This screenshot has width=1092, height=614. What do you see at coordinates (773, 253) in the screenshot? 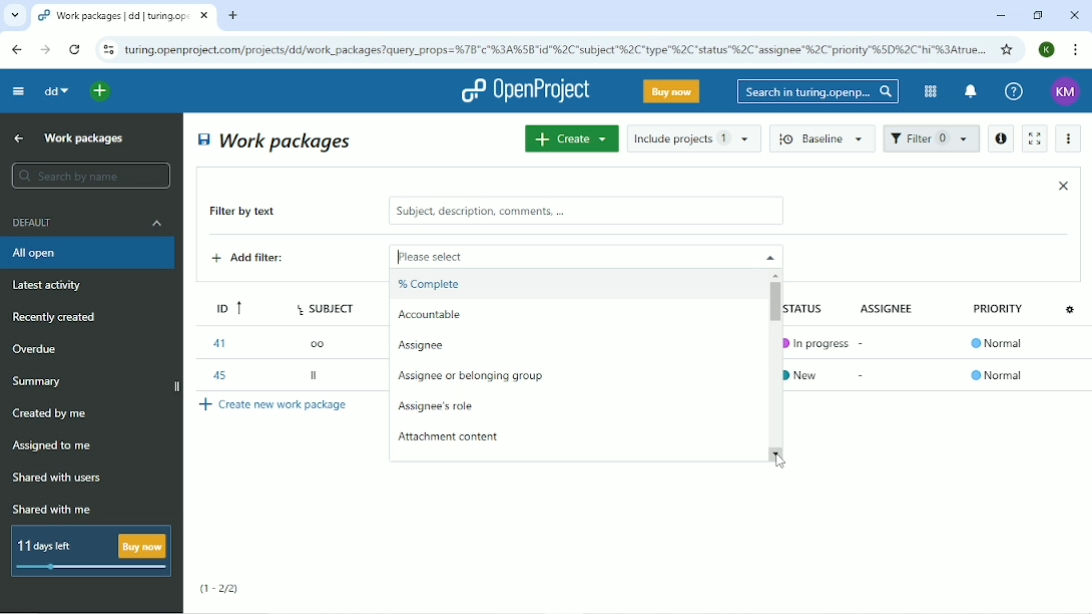
I see `close drop down menu` at bounding box center [773, 253].